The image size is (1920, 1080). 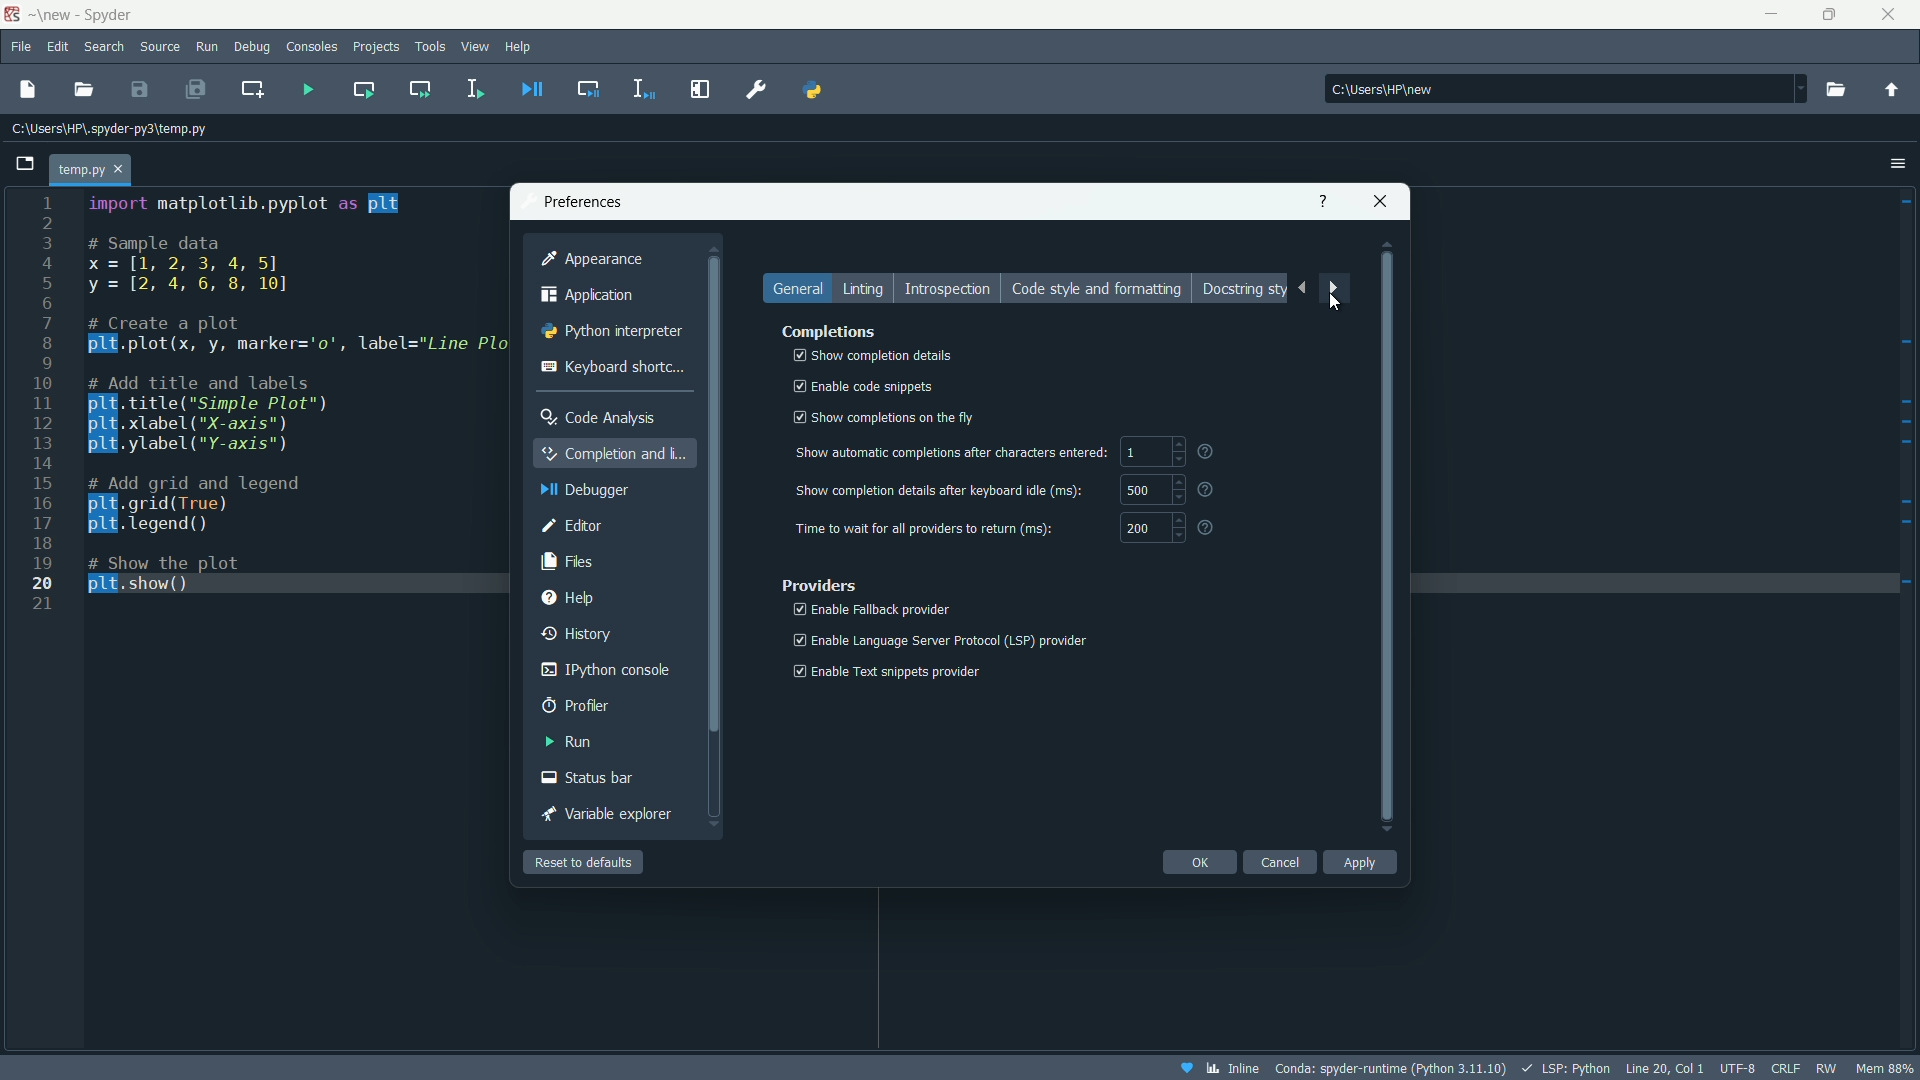 What do you see at coordinates (598, 417) in the screenshot?
I see `code analysis` at bounding box center [598, 417].